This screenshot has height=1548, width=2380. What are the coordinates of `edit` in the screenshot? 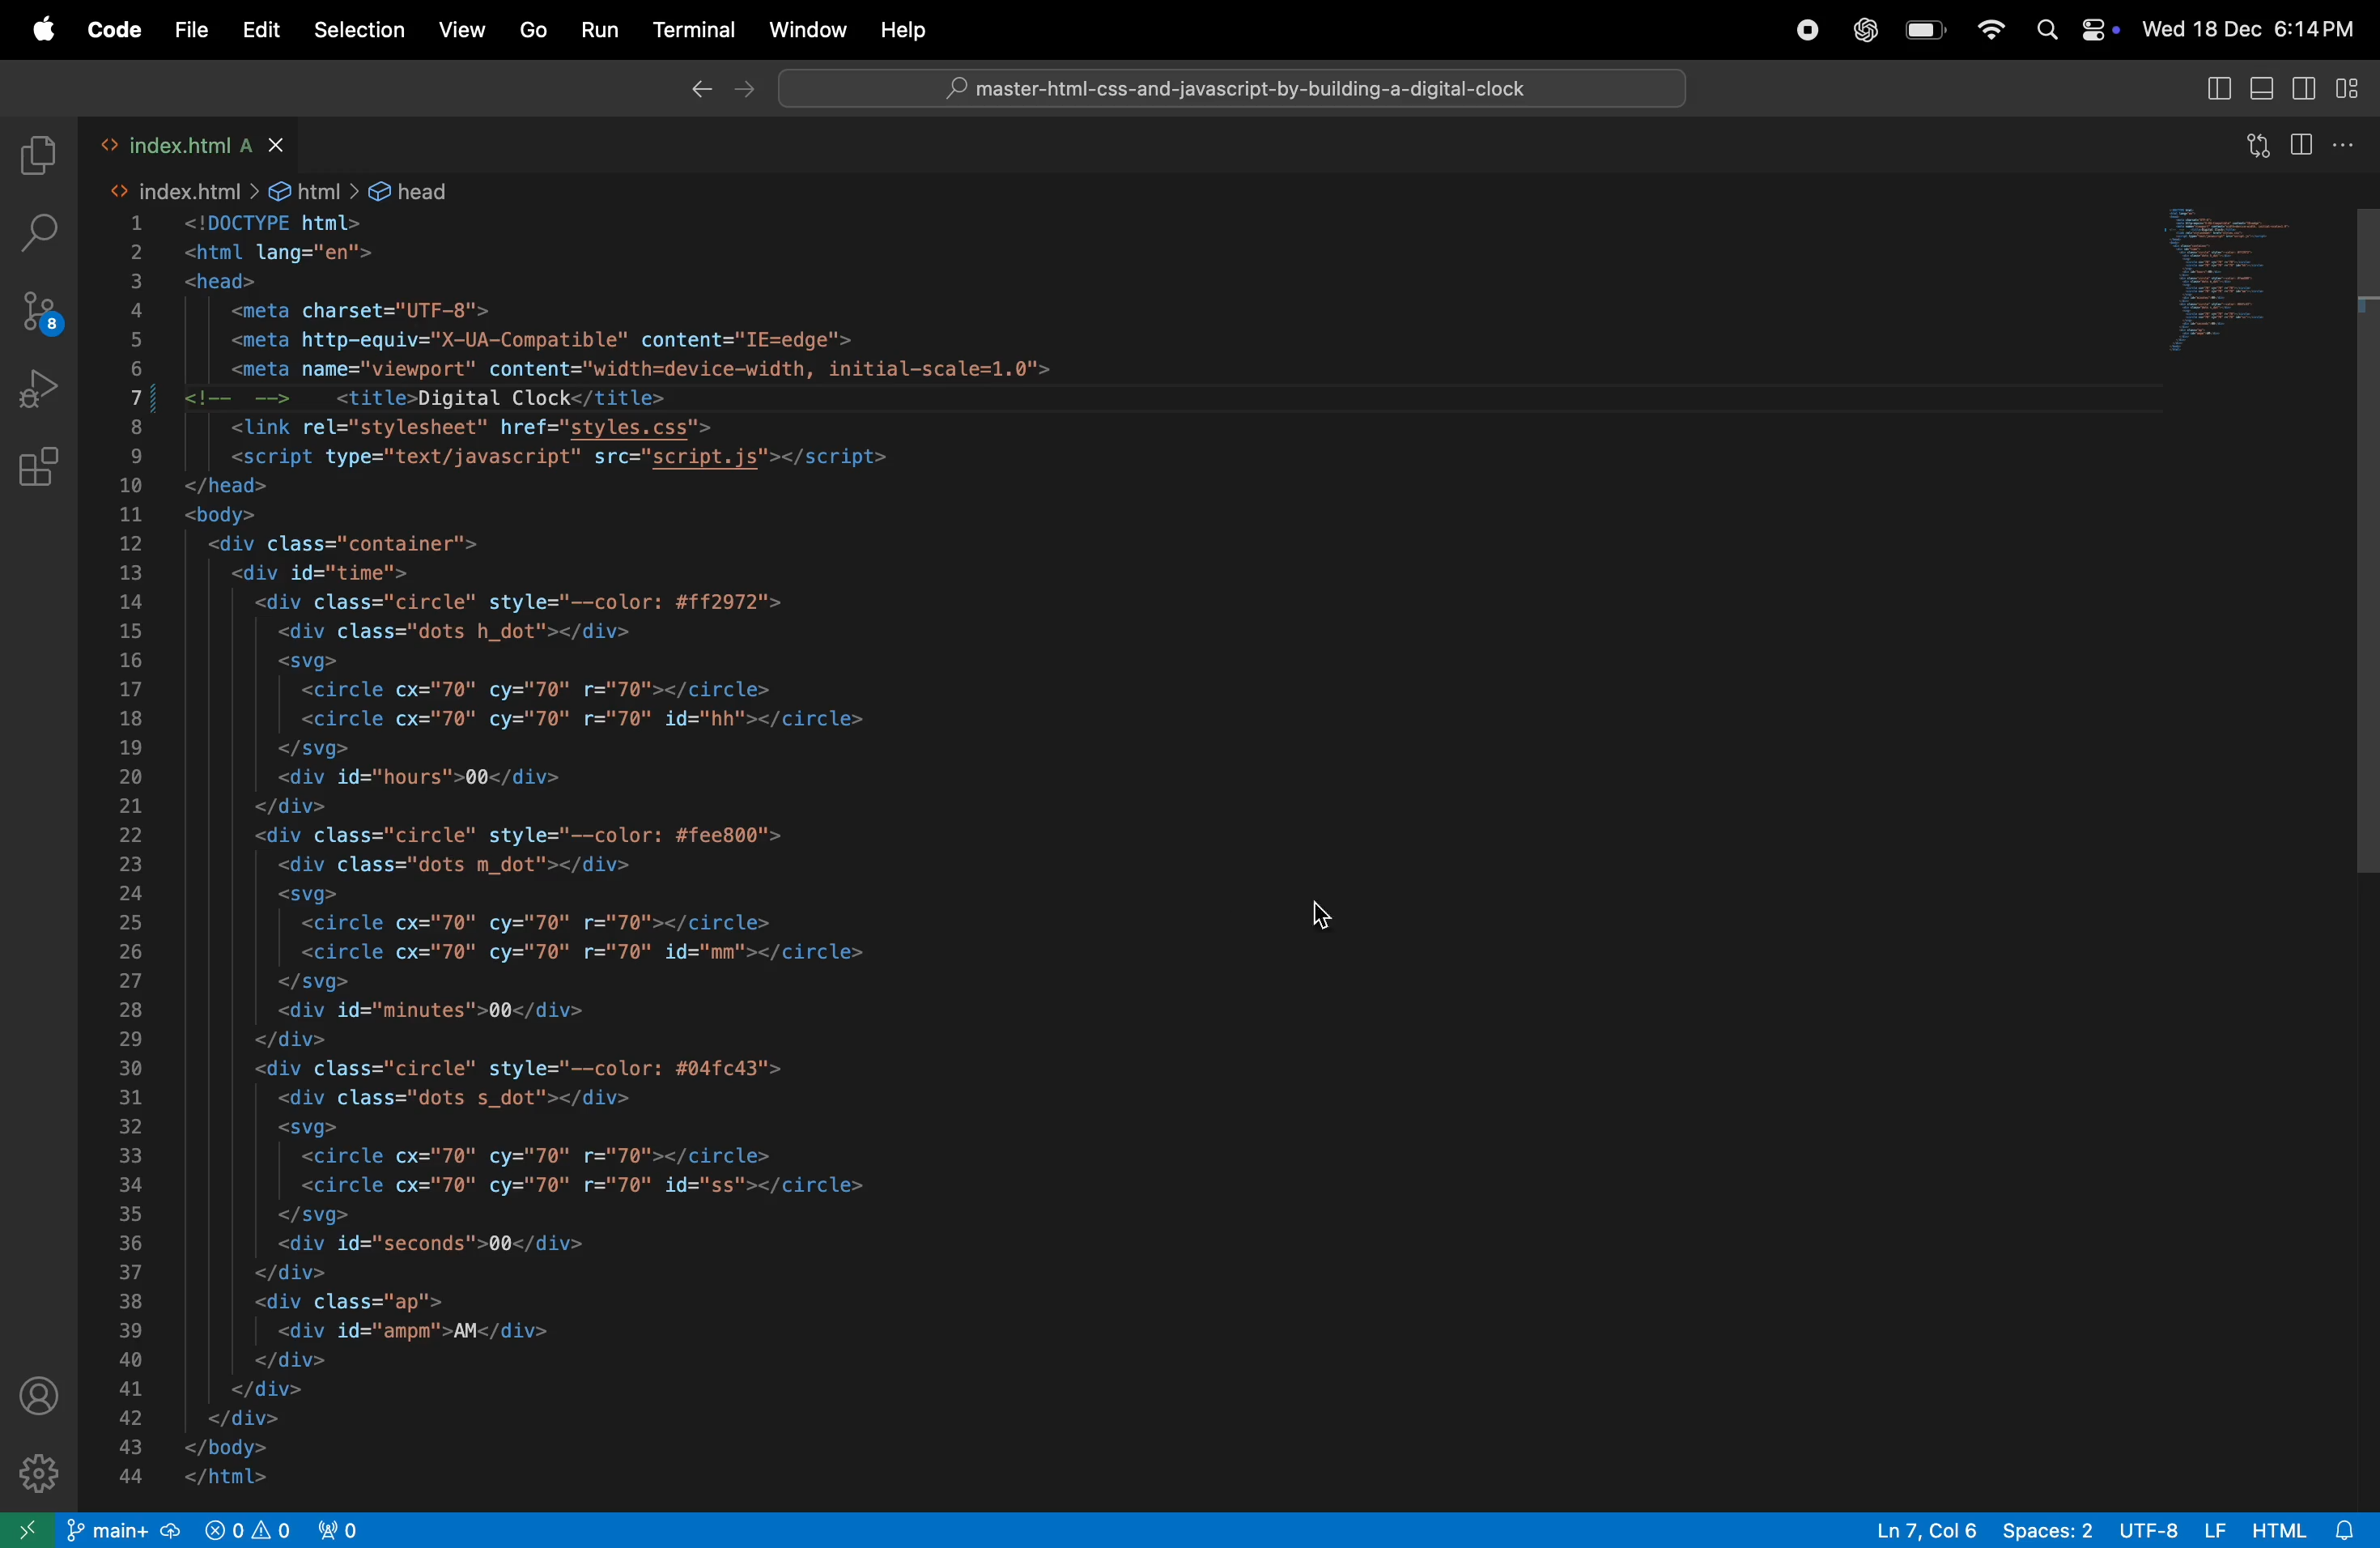 It's located at (262, 31).